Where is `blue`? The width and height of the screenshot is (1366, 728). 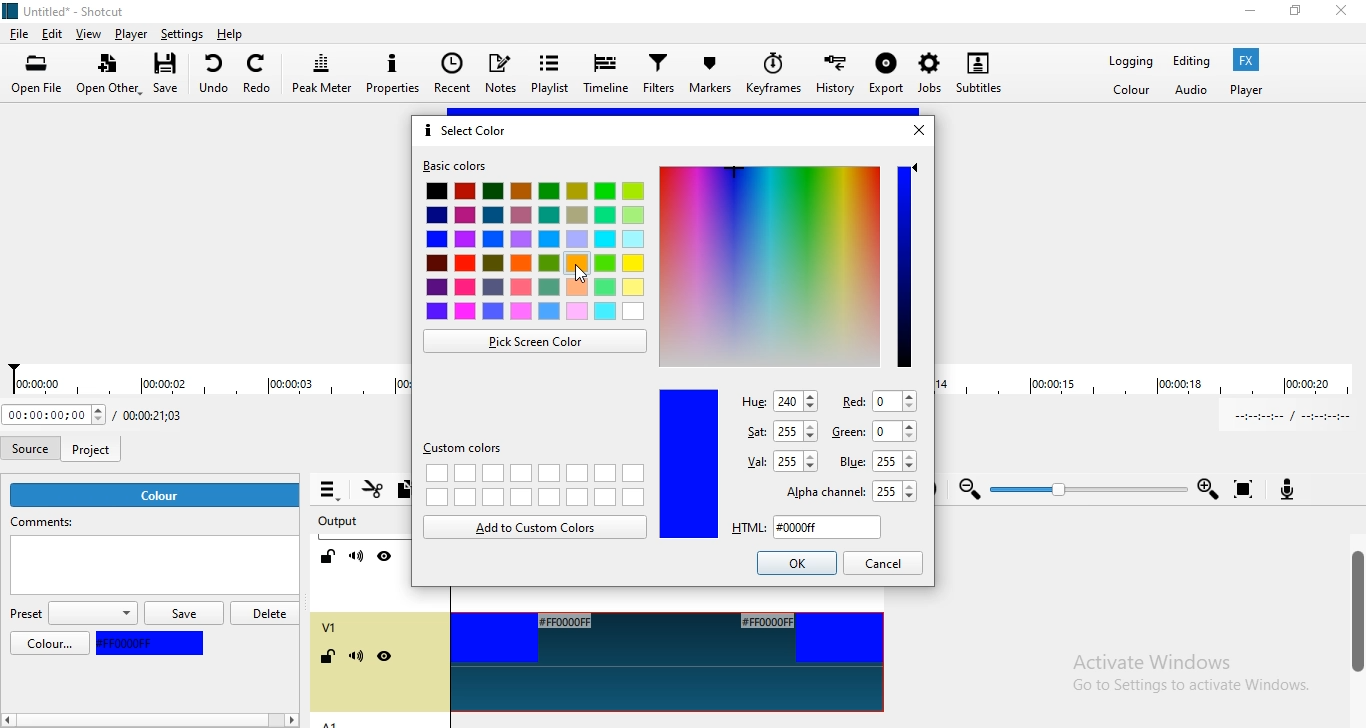
blue is located at coordinates (154, 644).